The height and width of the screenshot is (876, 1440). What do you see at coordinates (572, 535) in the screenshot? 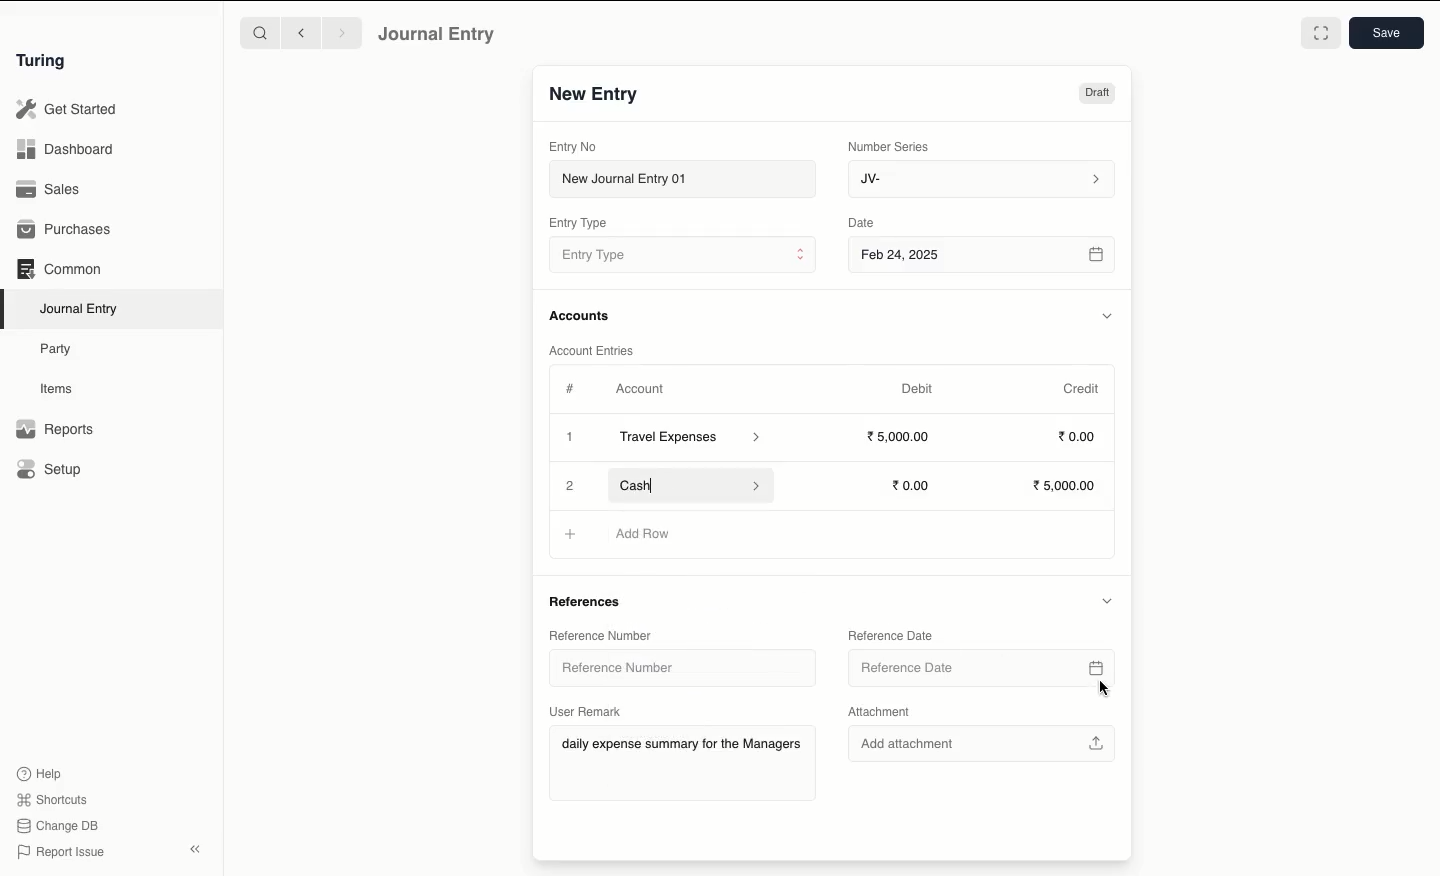
I see `Add` at bounding box center [572, 535].